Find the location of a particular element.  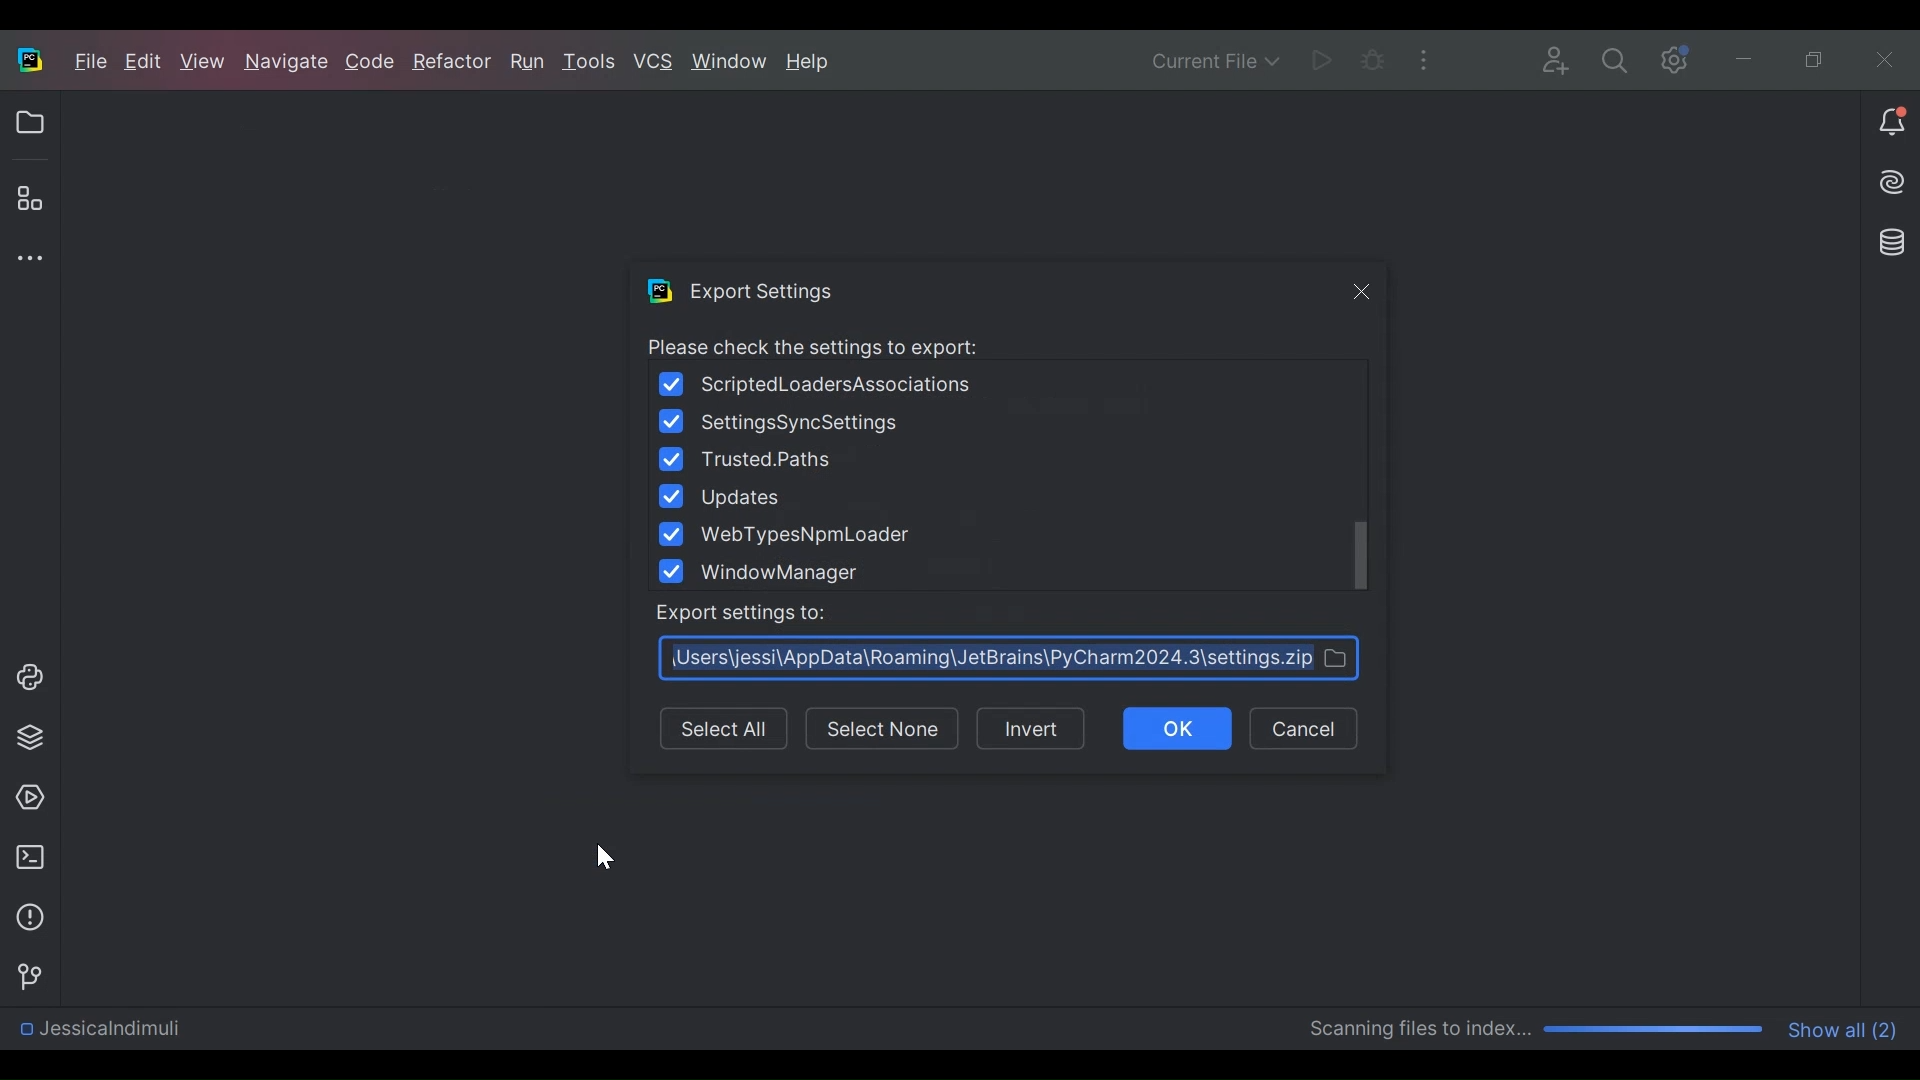

Settings is located at coordinates (1670, 58).